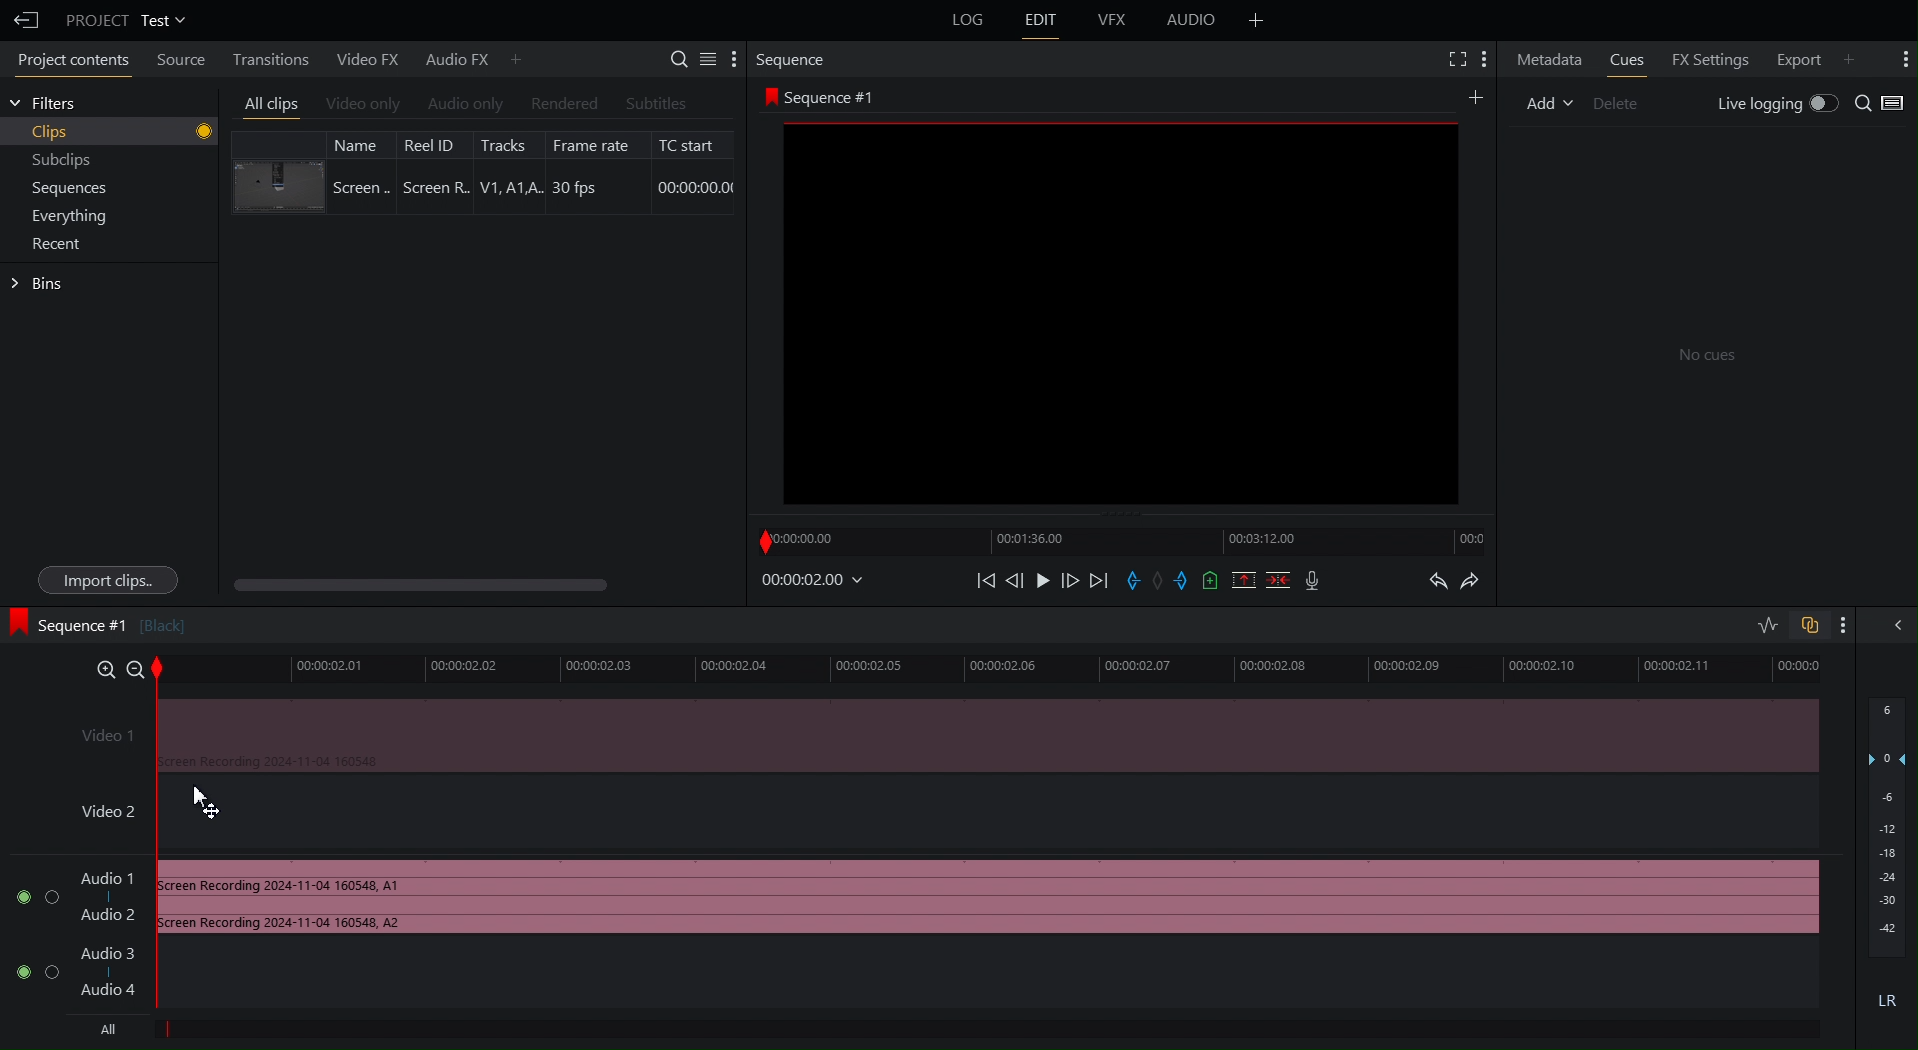 The height and width of the screenshot is (1050, 1918). What do you see at coordinates (828, 94) in the screenshot?
I see `Sequence #1` at bounding box center [828, 94].